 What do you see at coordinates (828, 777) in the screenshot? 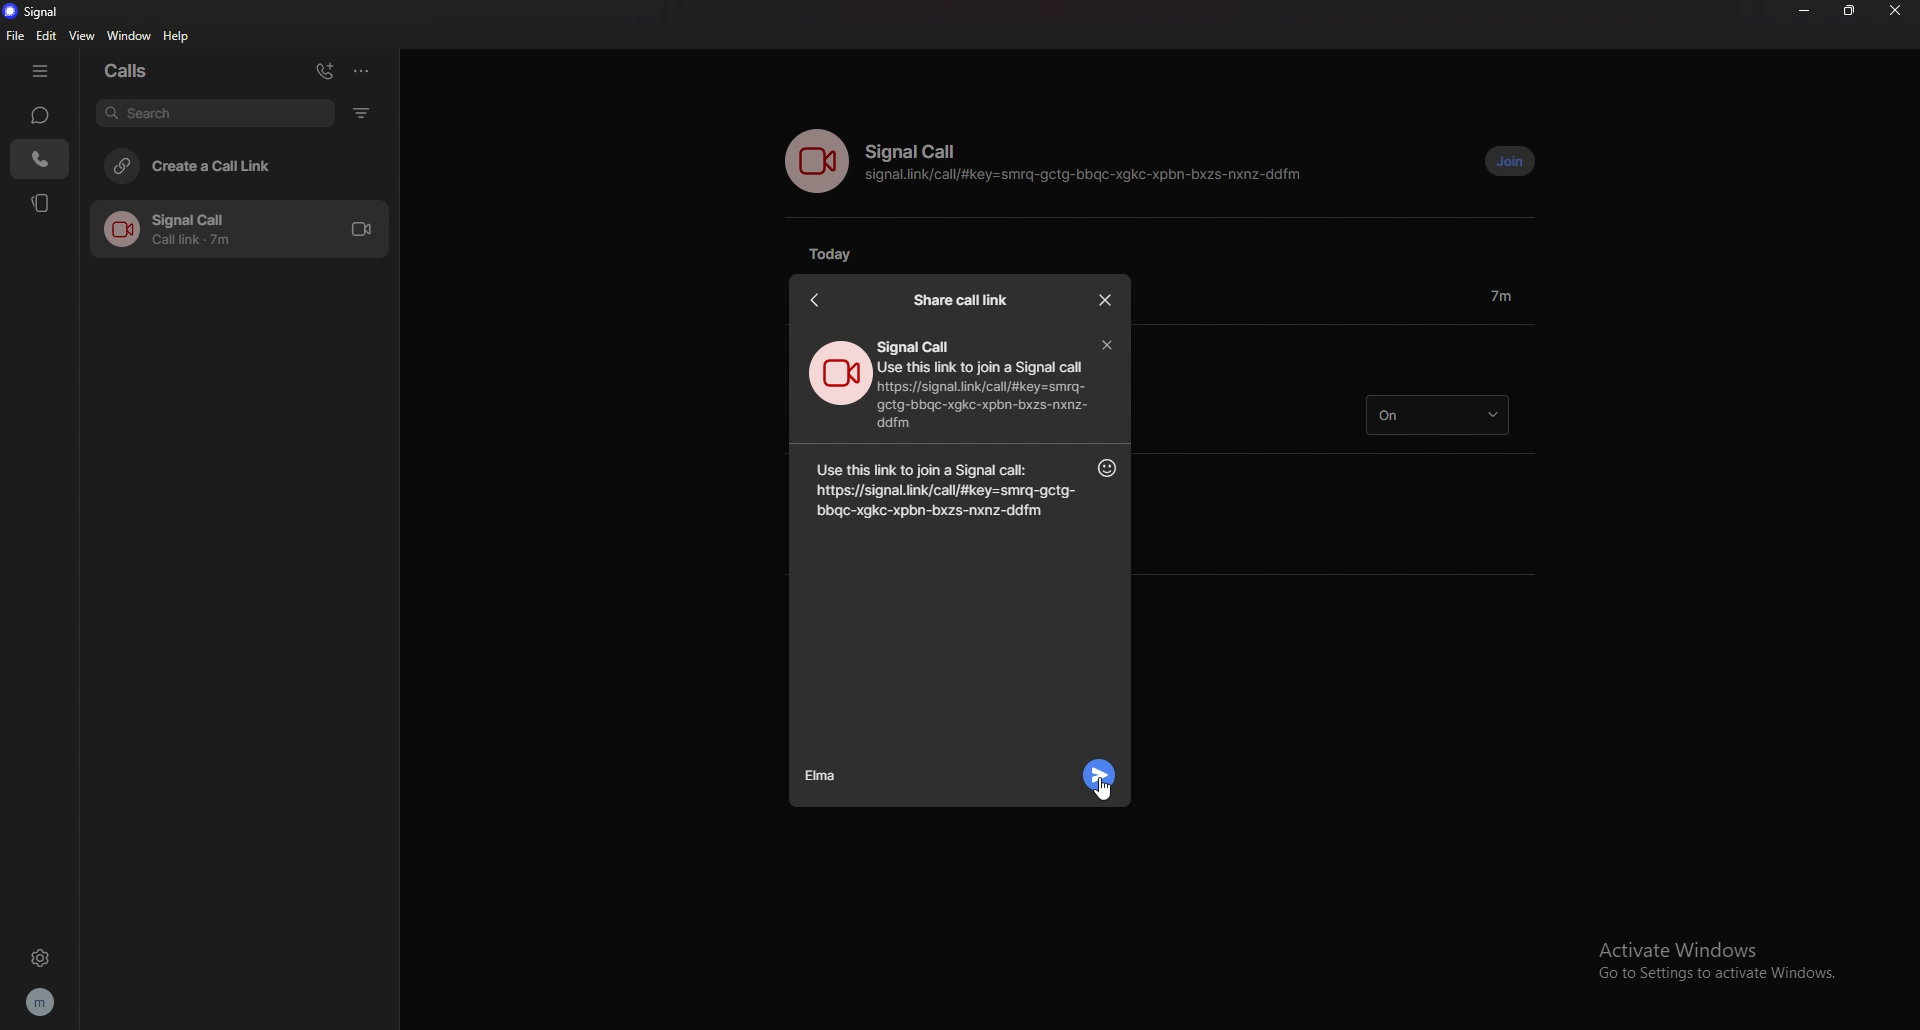
I see `contact name` at bounding box center [828, 777].